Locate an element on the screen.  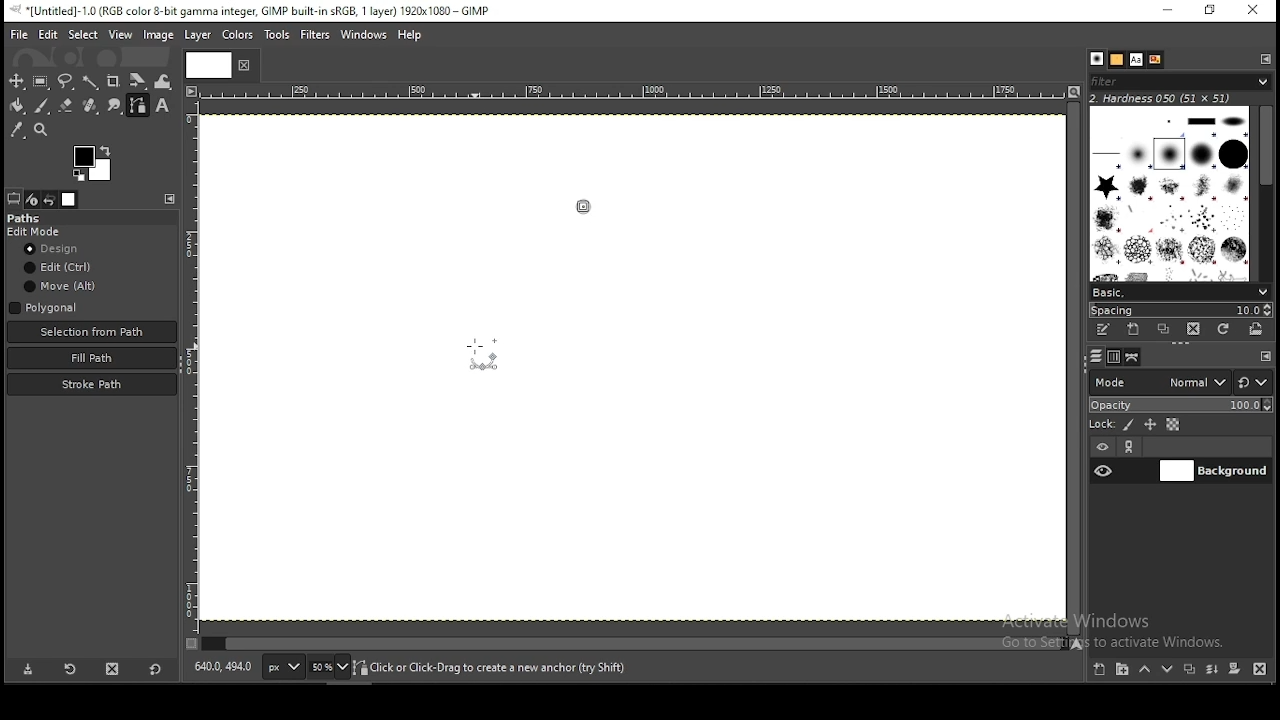
zoom status is located at coordinates (329, 667).